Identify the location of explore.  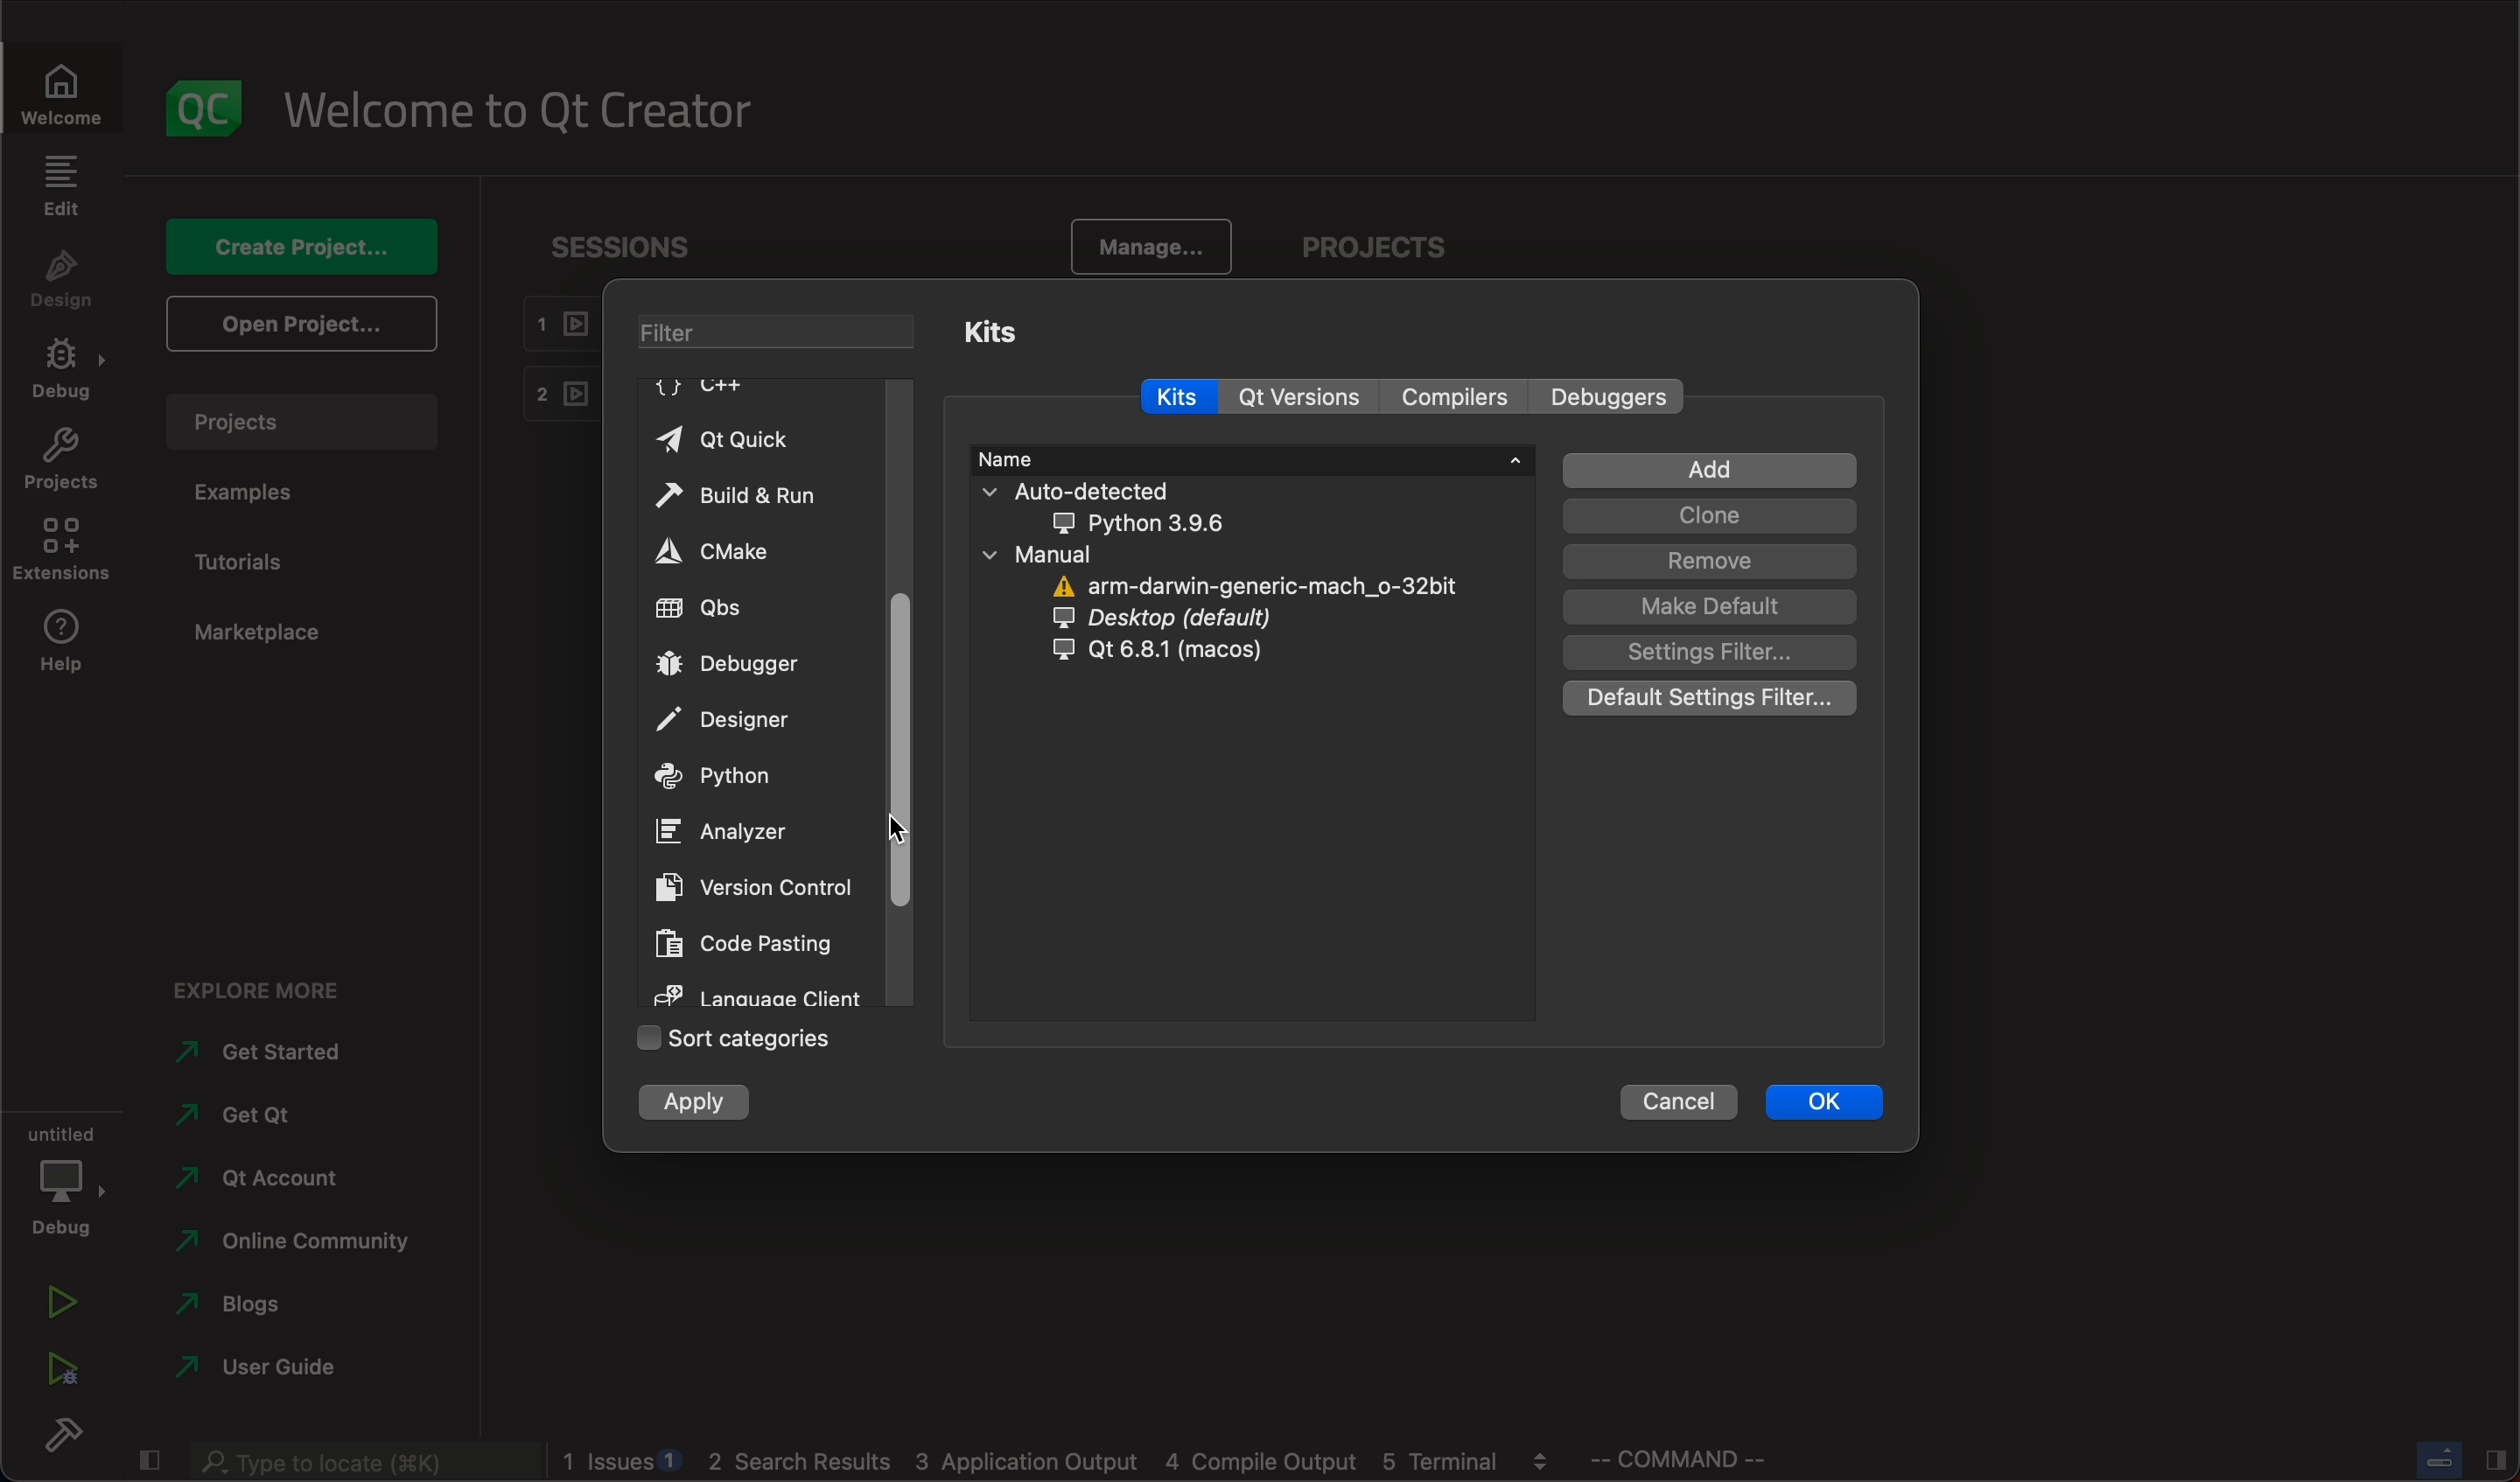
(259, 994).